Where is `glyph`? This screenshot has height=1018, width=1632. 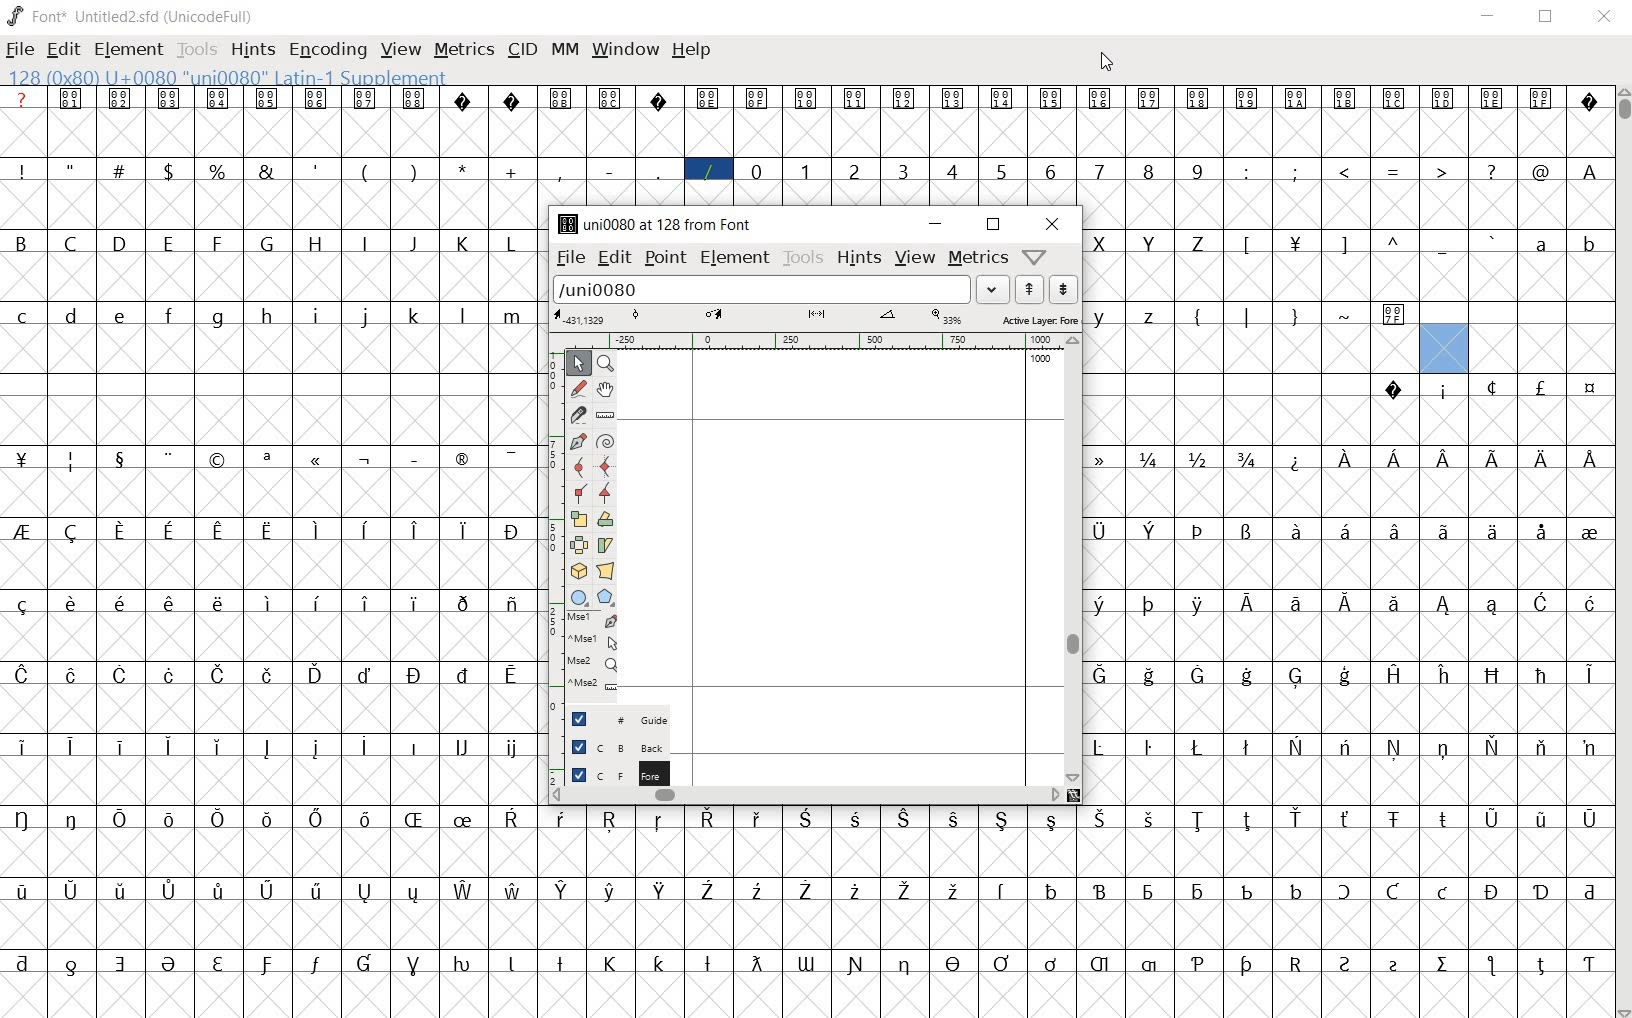 glyph is located at coordinates (365, 963).